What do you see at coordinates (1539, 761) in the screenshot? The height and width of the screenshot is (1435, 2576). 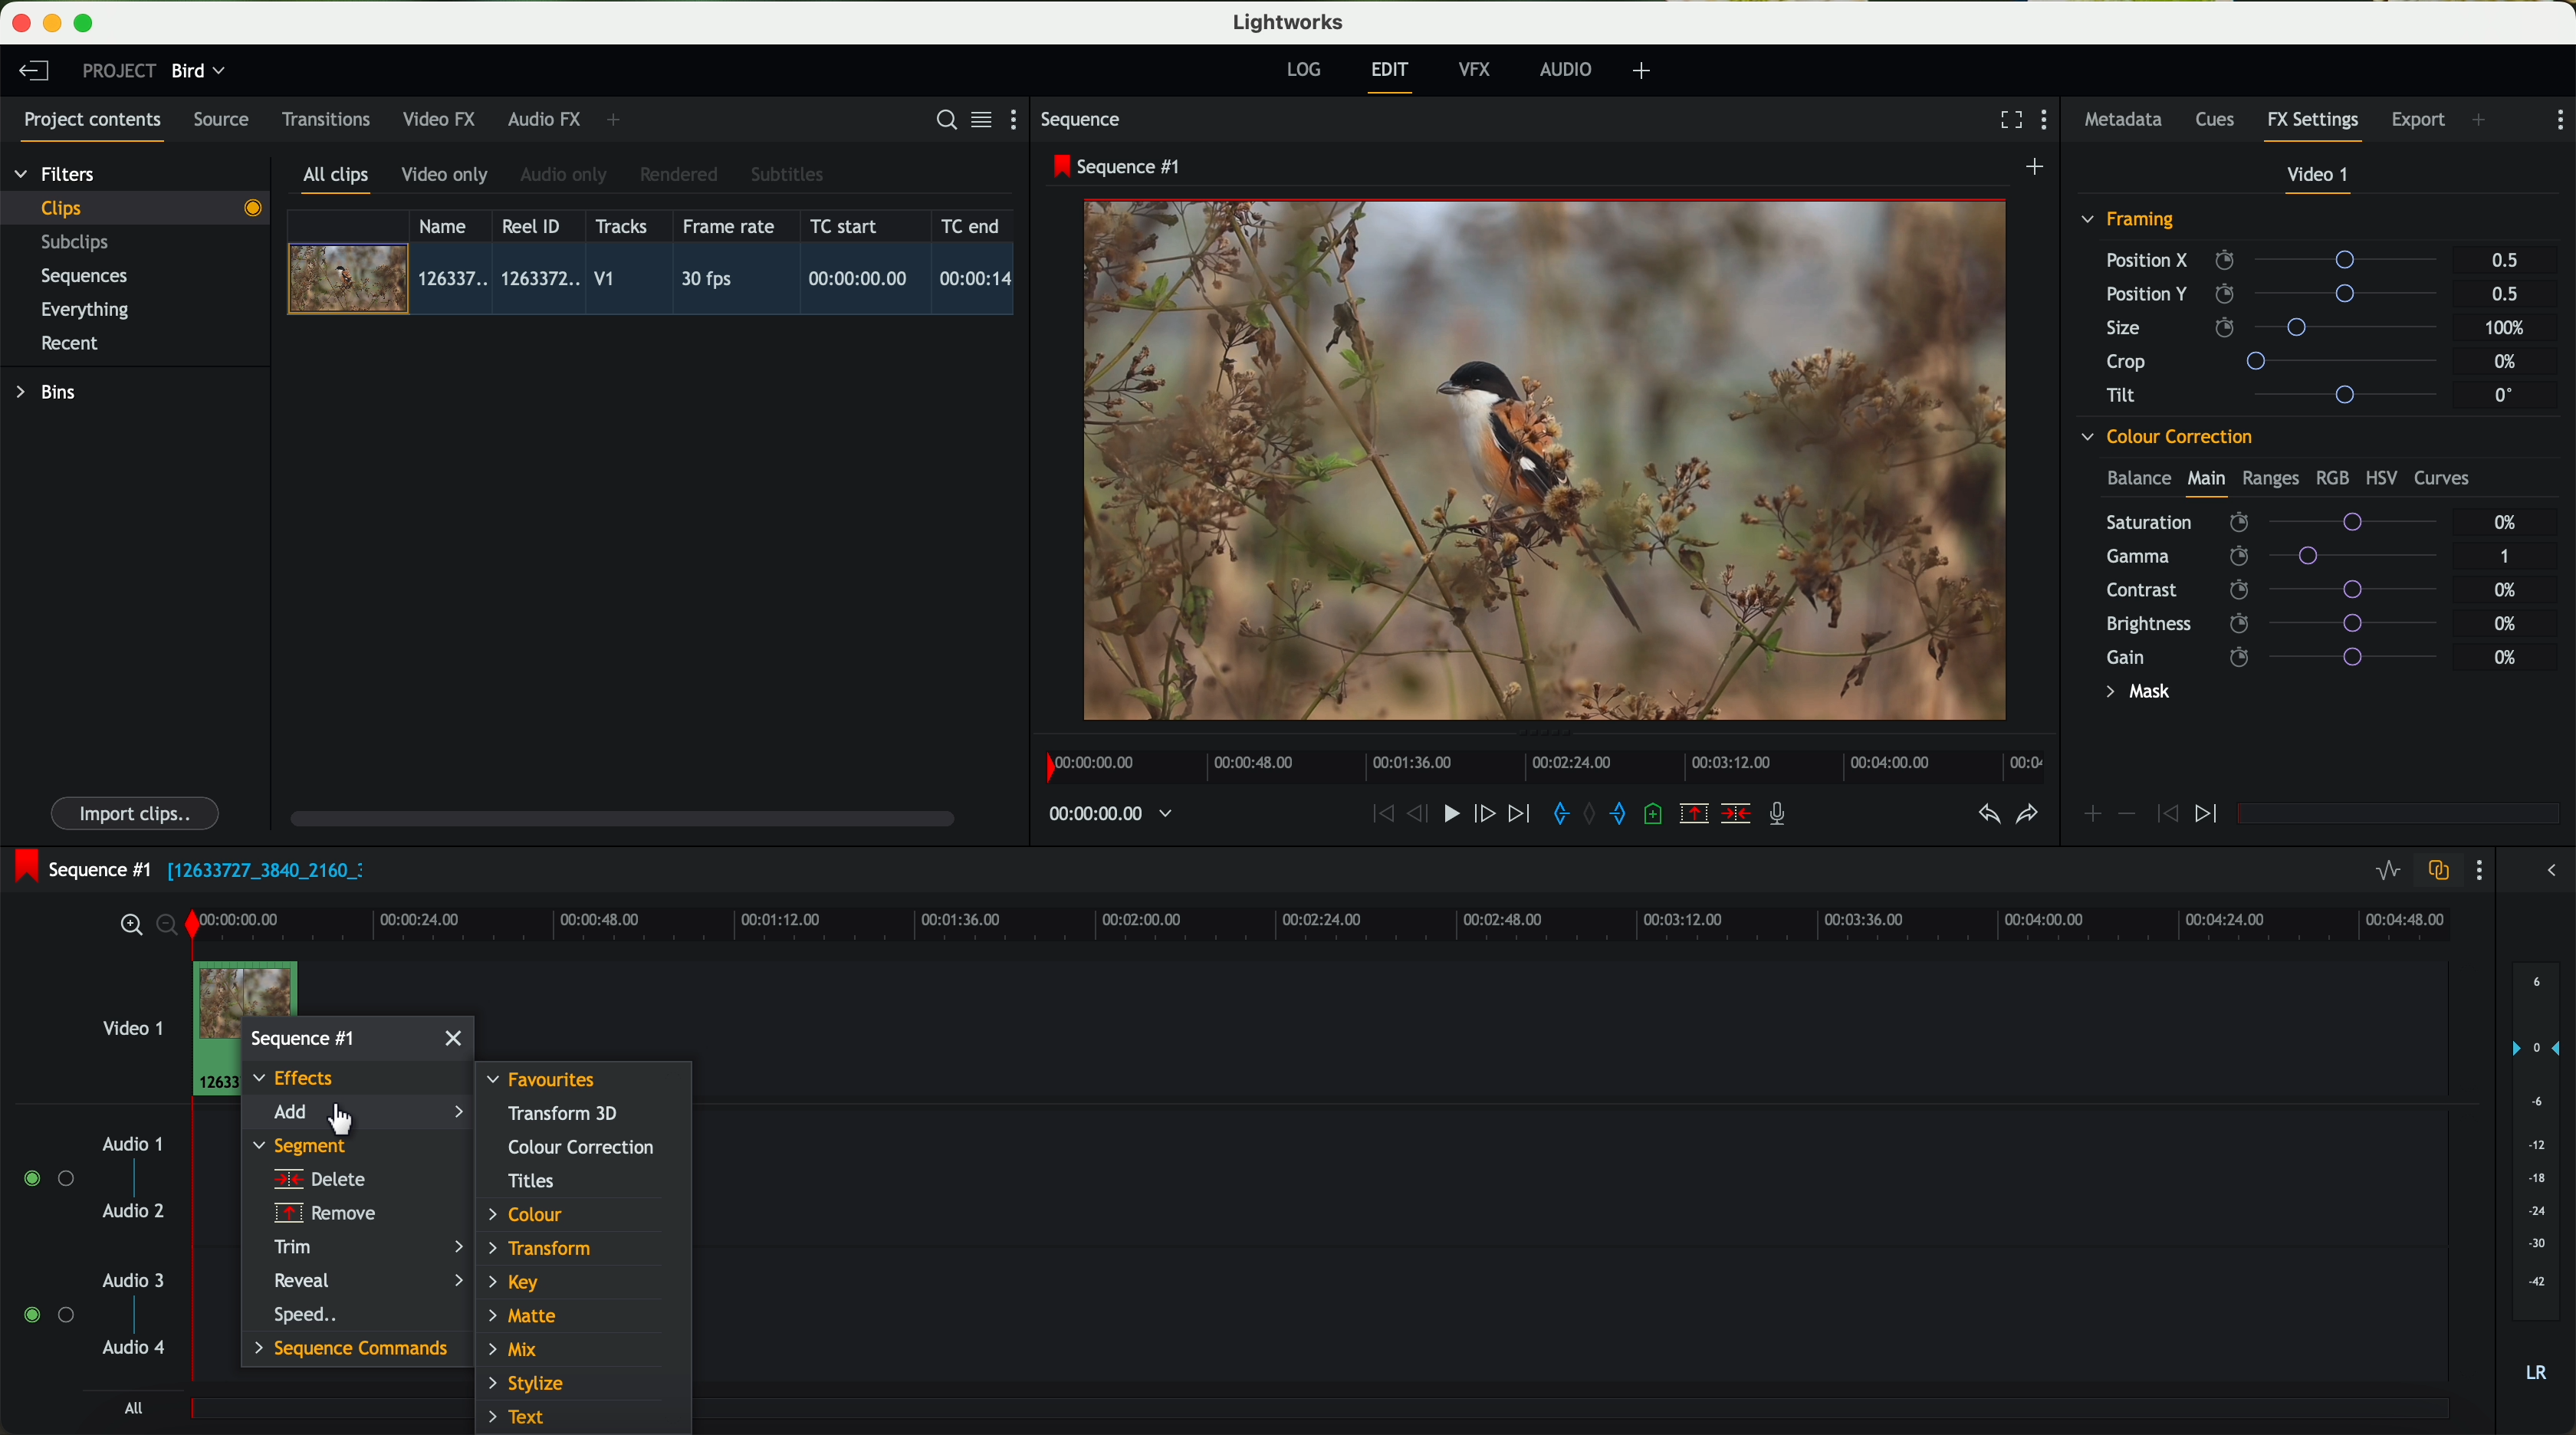 I see `timeline` at bounding box center [1539, 761].